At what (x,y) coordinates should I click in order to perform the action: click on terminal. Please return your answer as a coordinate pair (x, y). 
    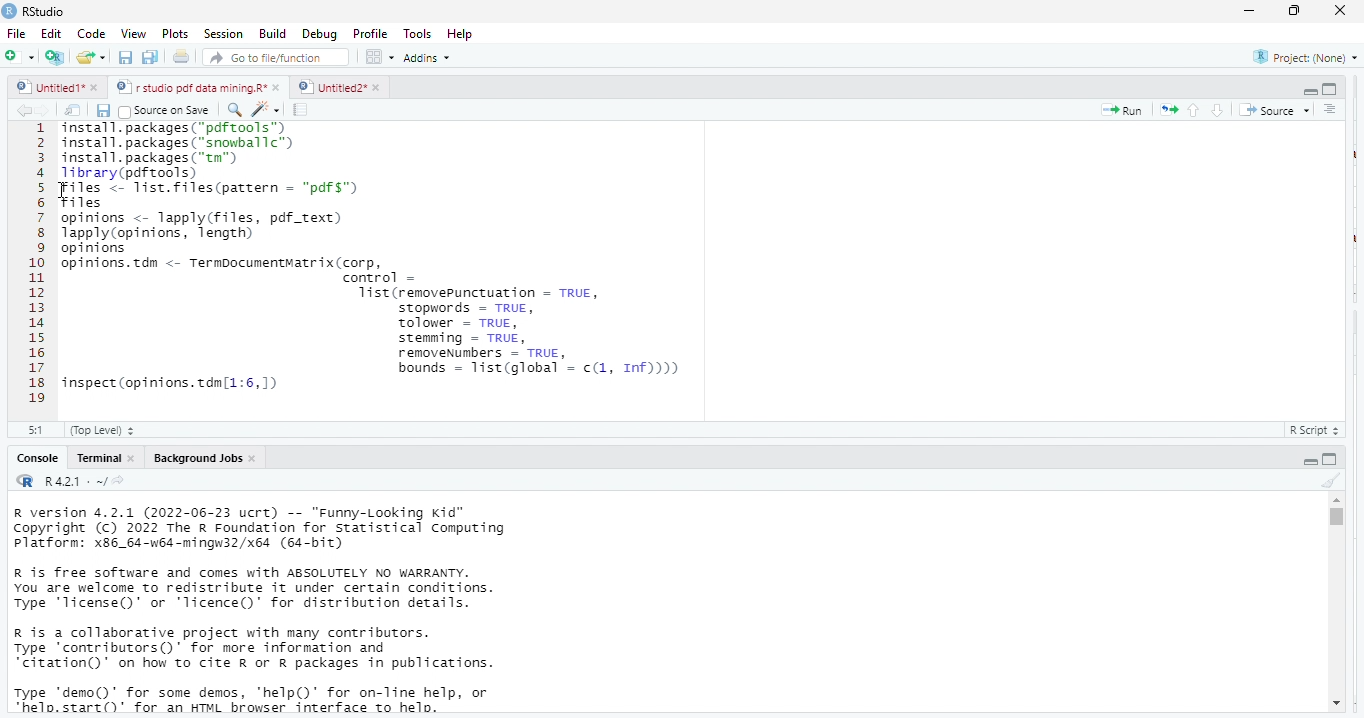
    Looking at the image, I should click on (97, 458).